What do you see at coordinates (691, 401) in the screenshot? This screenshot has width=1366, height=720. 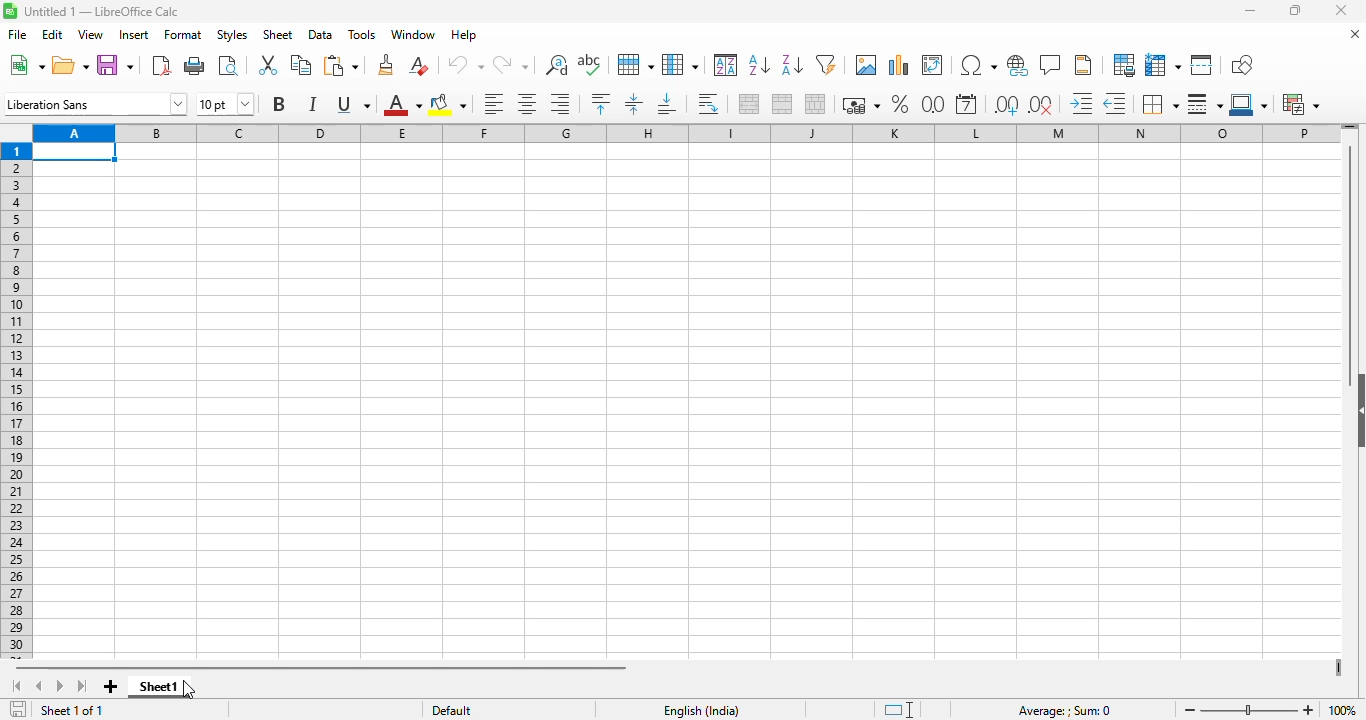 I see `gridlines` at bounding box center [691, 401].